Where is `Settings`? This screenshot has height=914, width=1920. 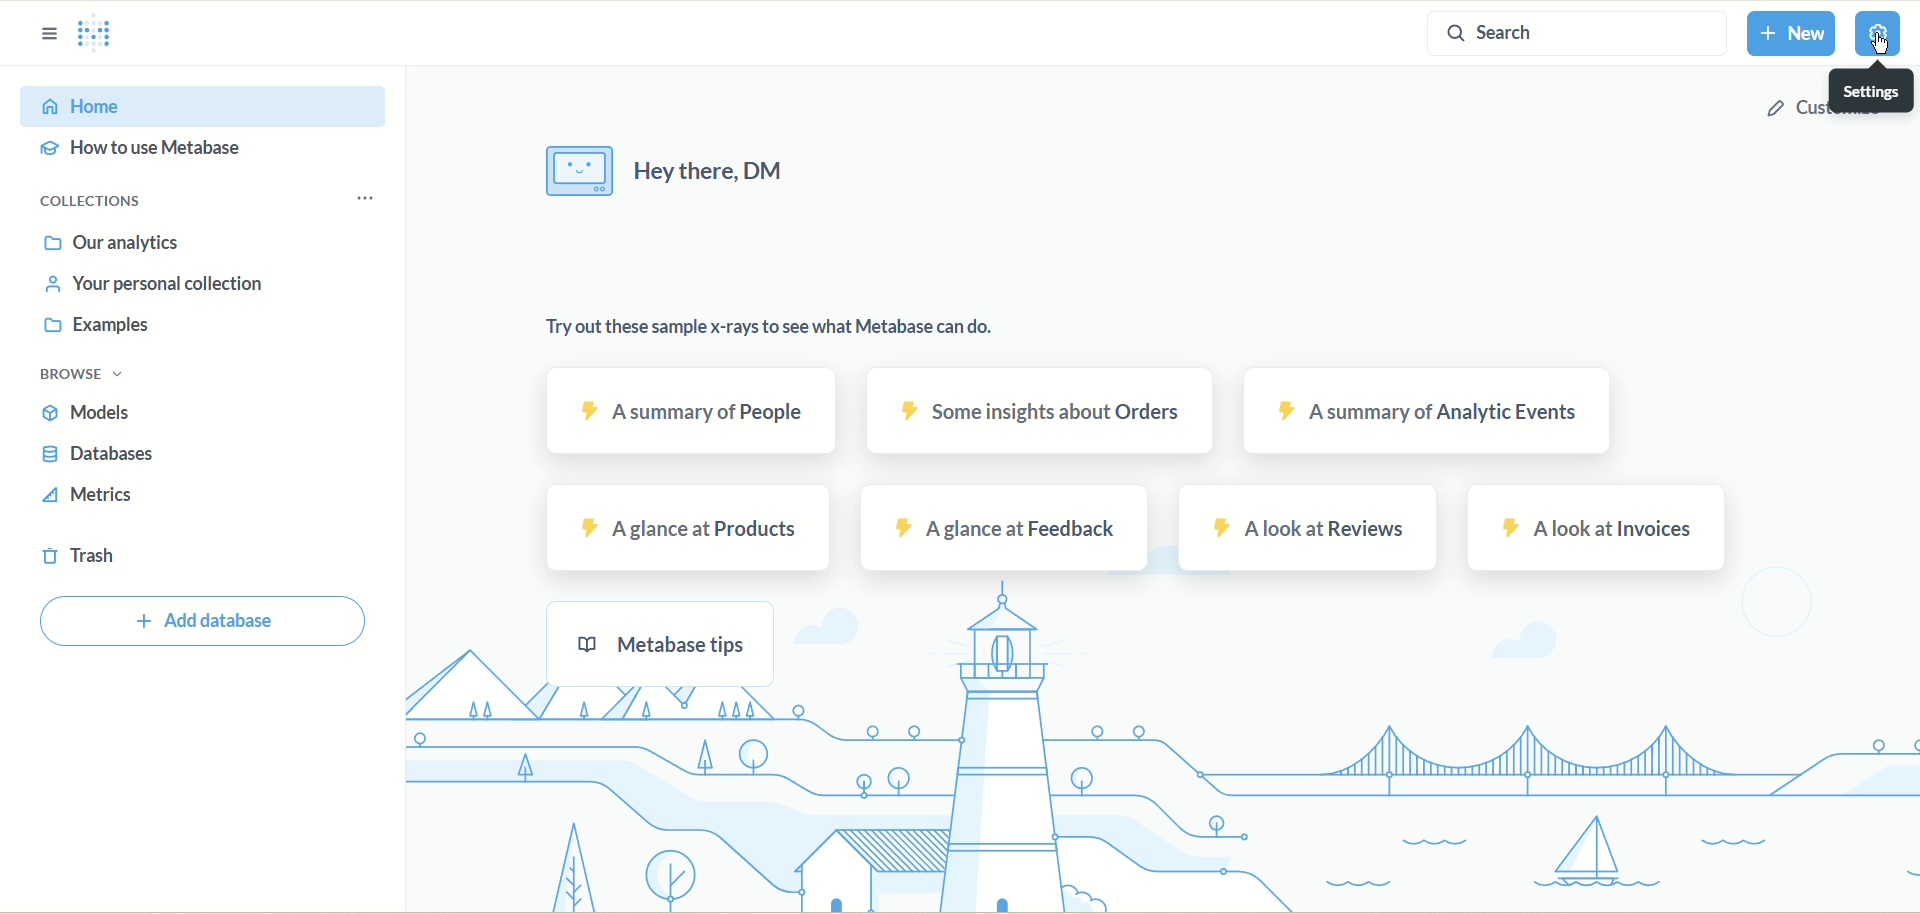 Settings is located at coordinates (1870, 91).